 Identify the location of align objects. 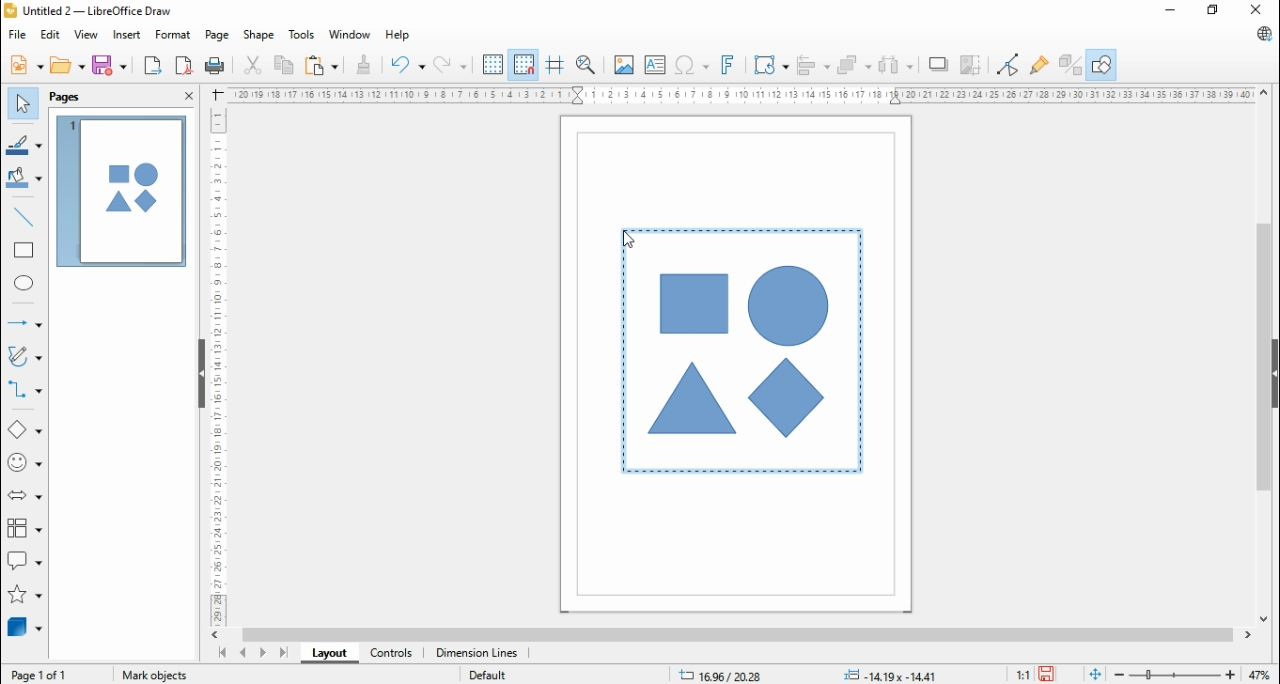
(811, 64).